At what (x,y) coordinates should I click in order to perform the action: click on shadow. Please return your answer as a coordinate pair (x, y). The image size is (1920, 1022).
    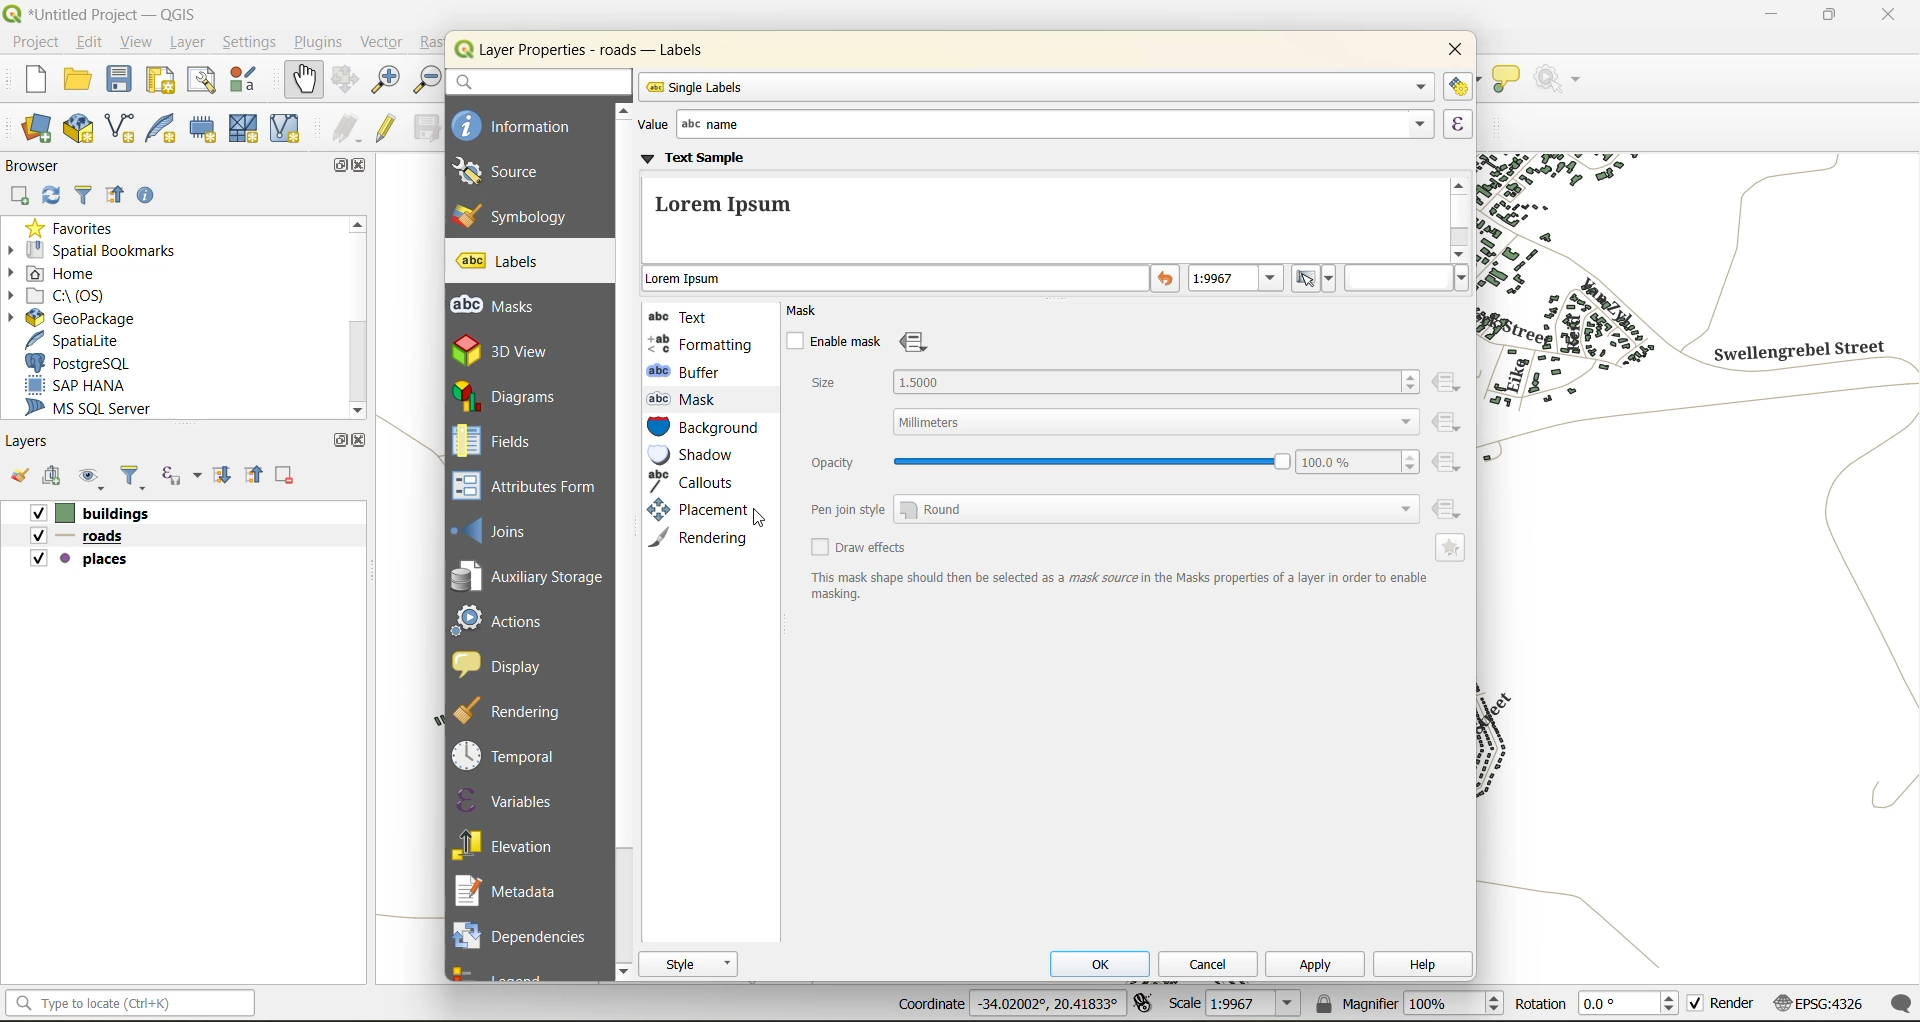
    Looking at the image, I should click on (703, 455).